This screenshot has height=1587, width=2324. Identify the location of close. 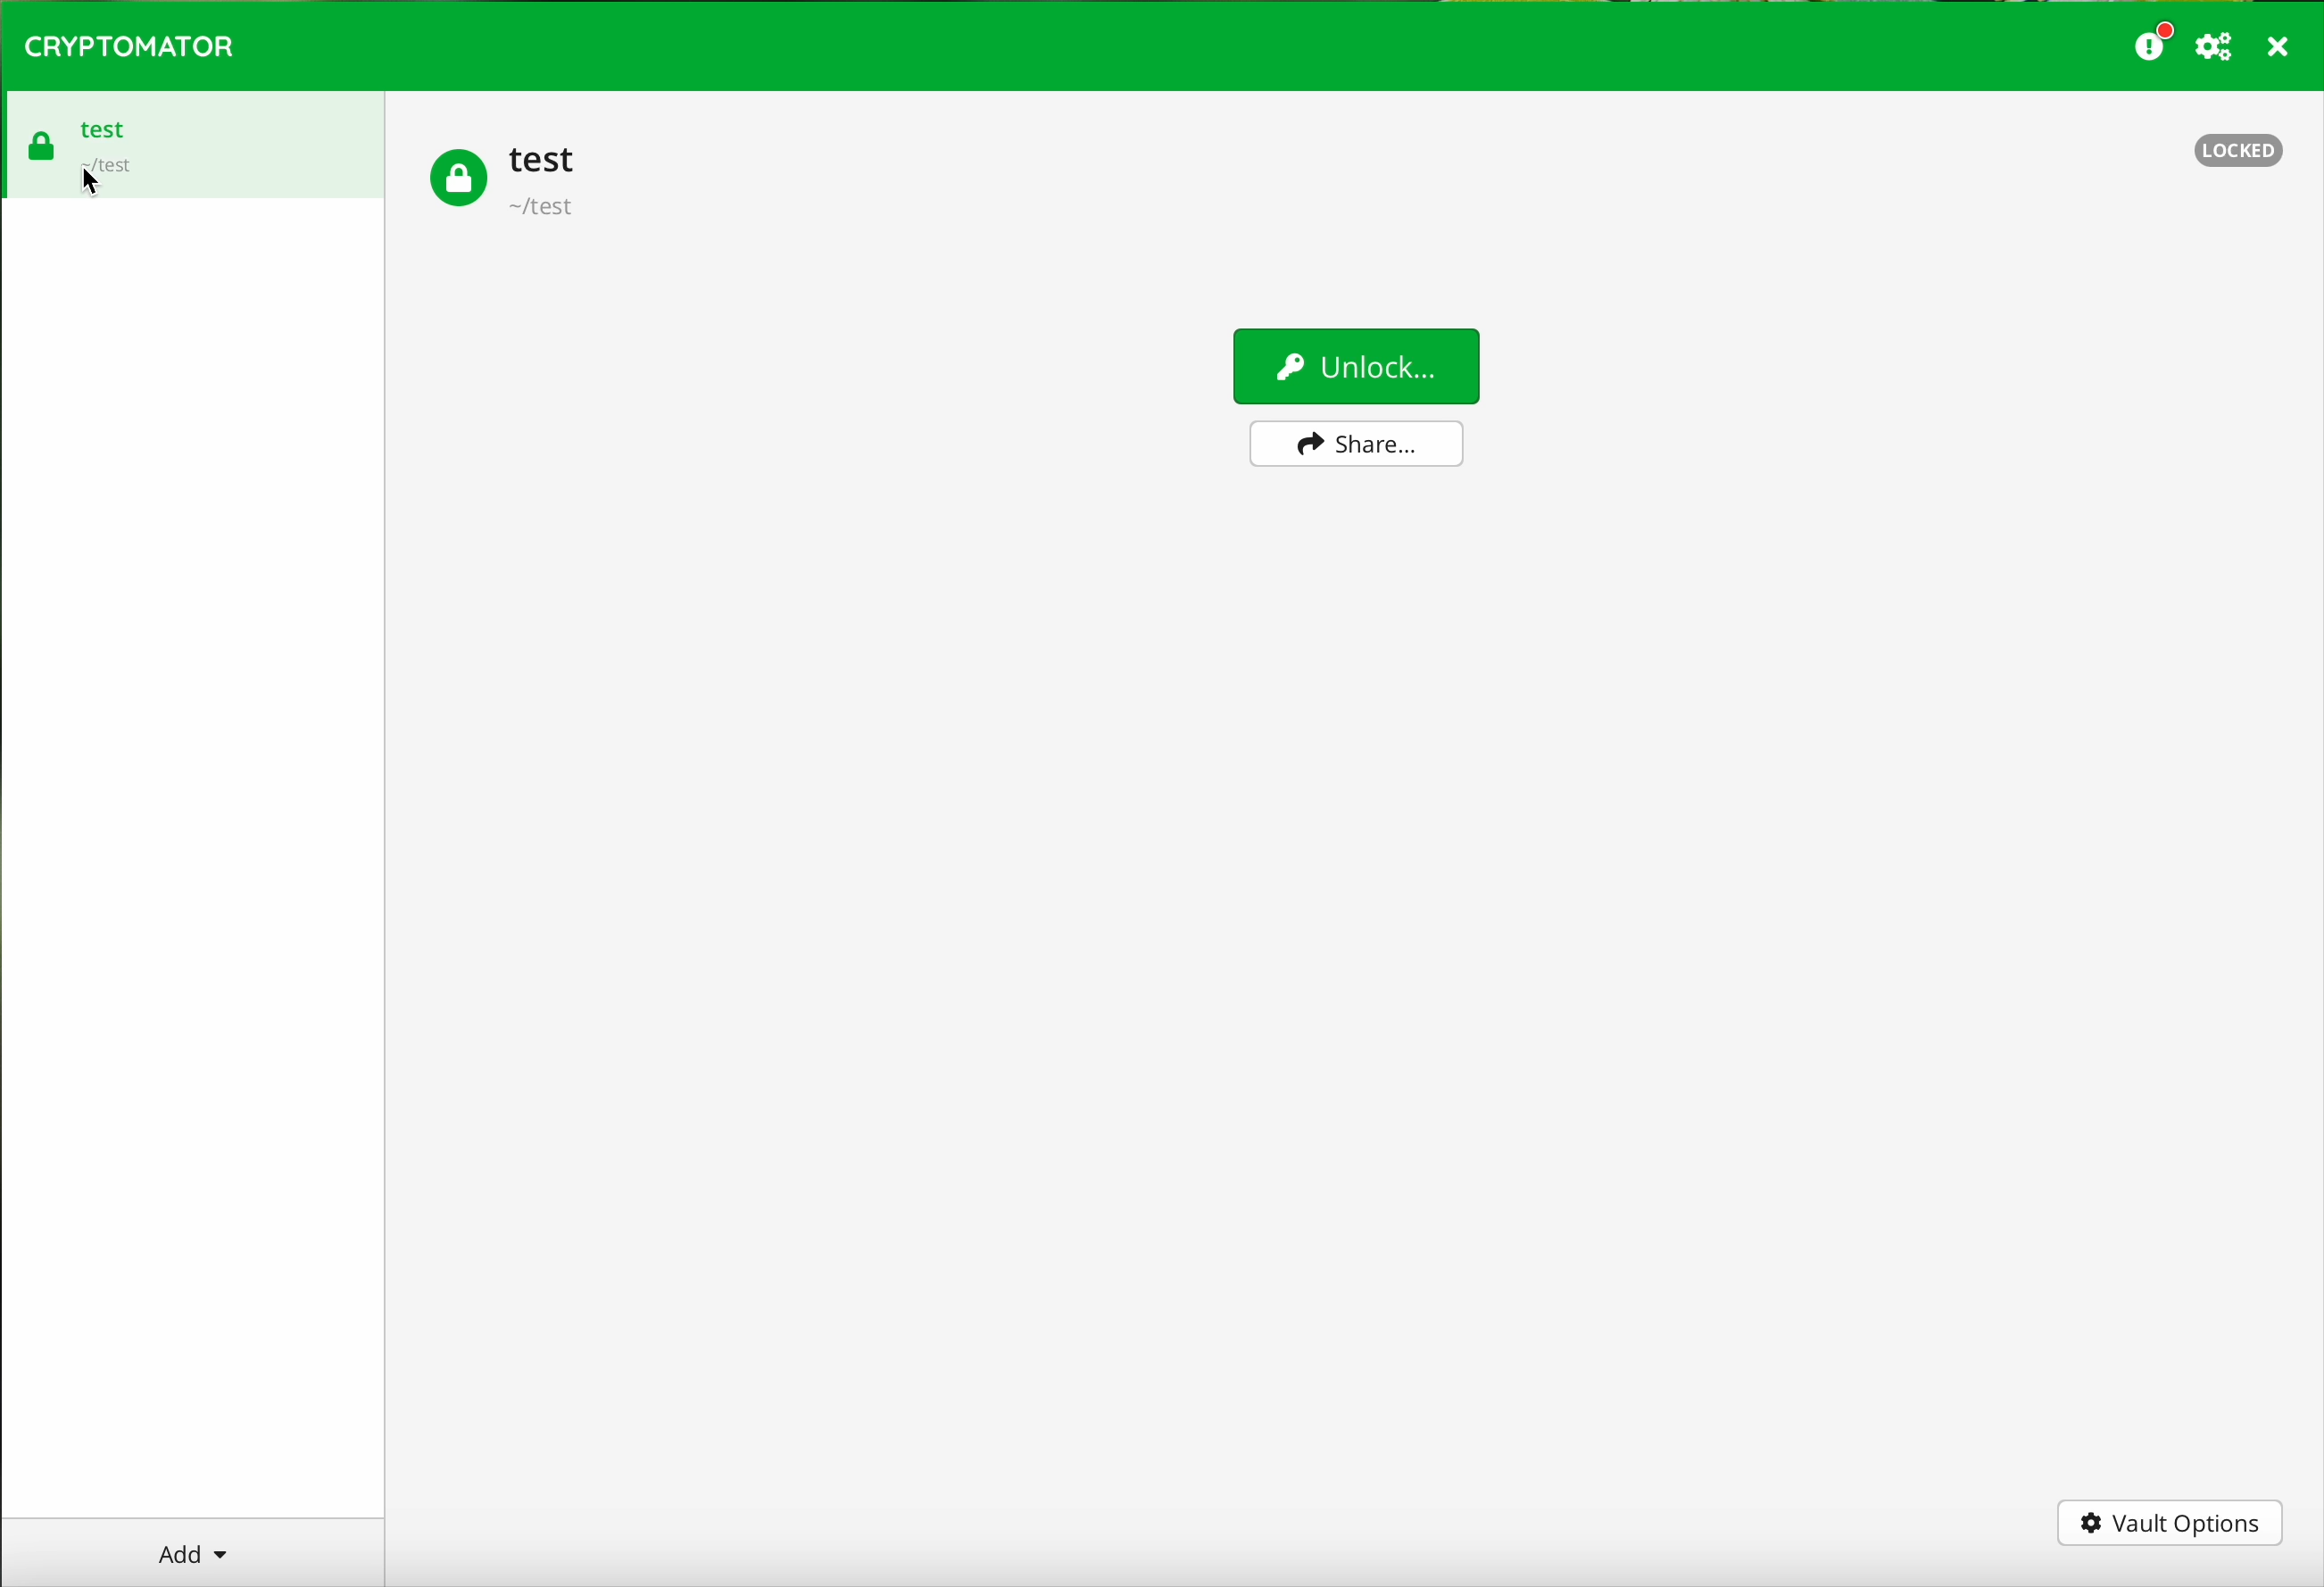
(2280, 50).